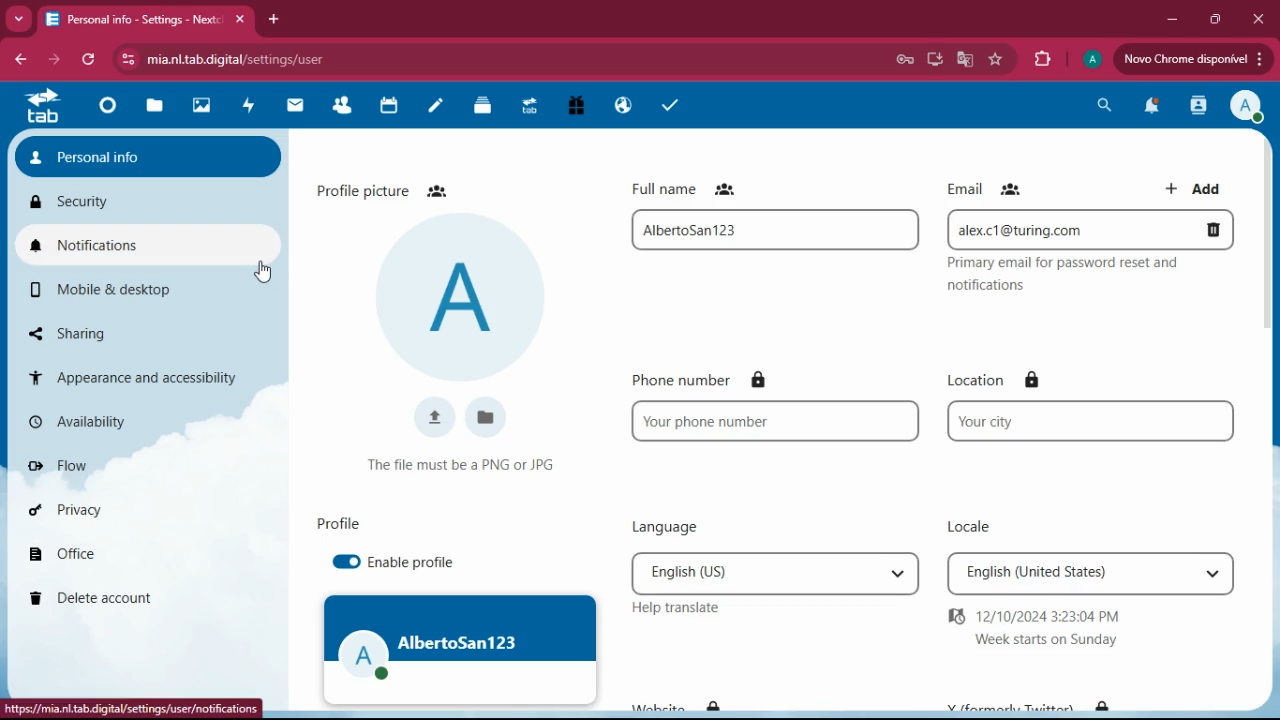  Describe the element at coordinates (1088, 422) in the screenshot. I see `location` at that location.